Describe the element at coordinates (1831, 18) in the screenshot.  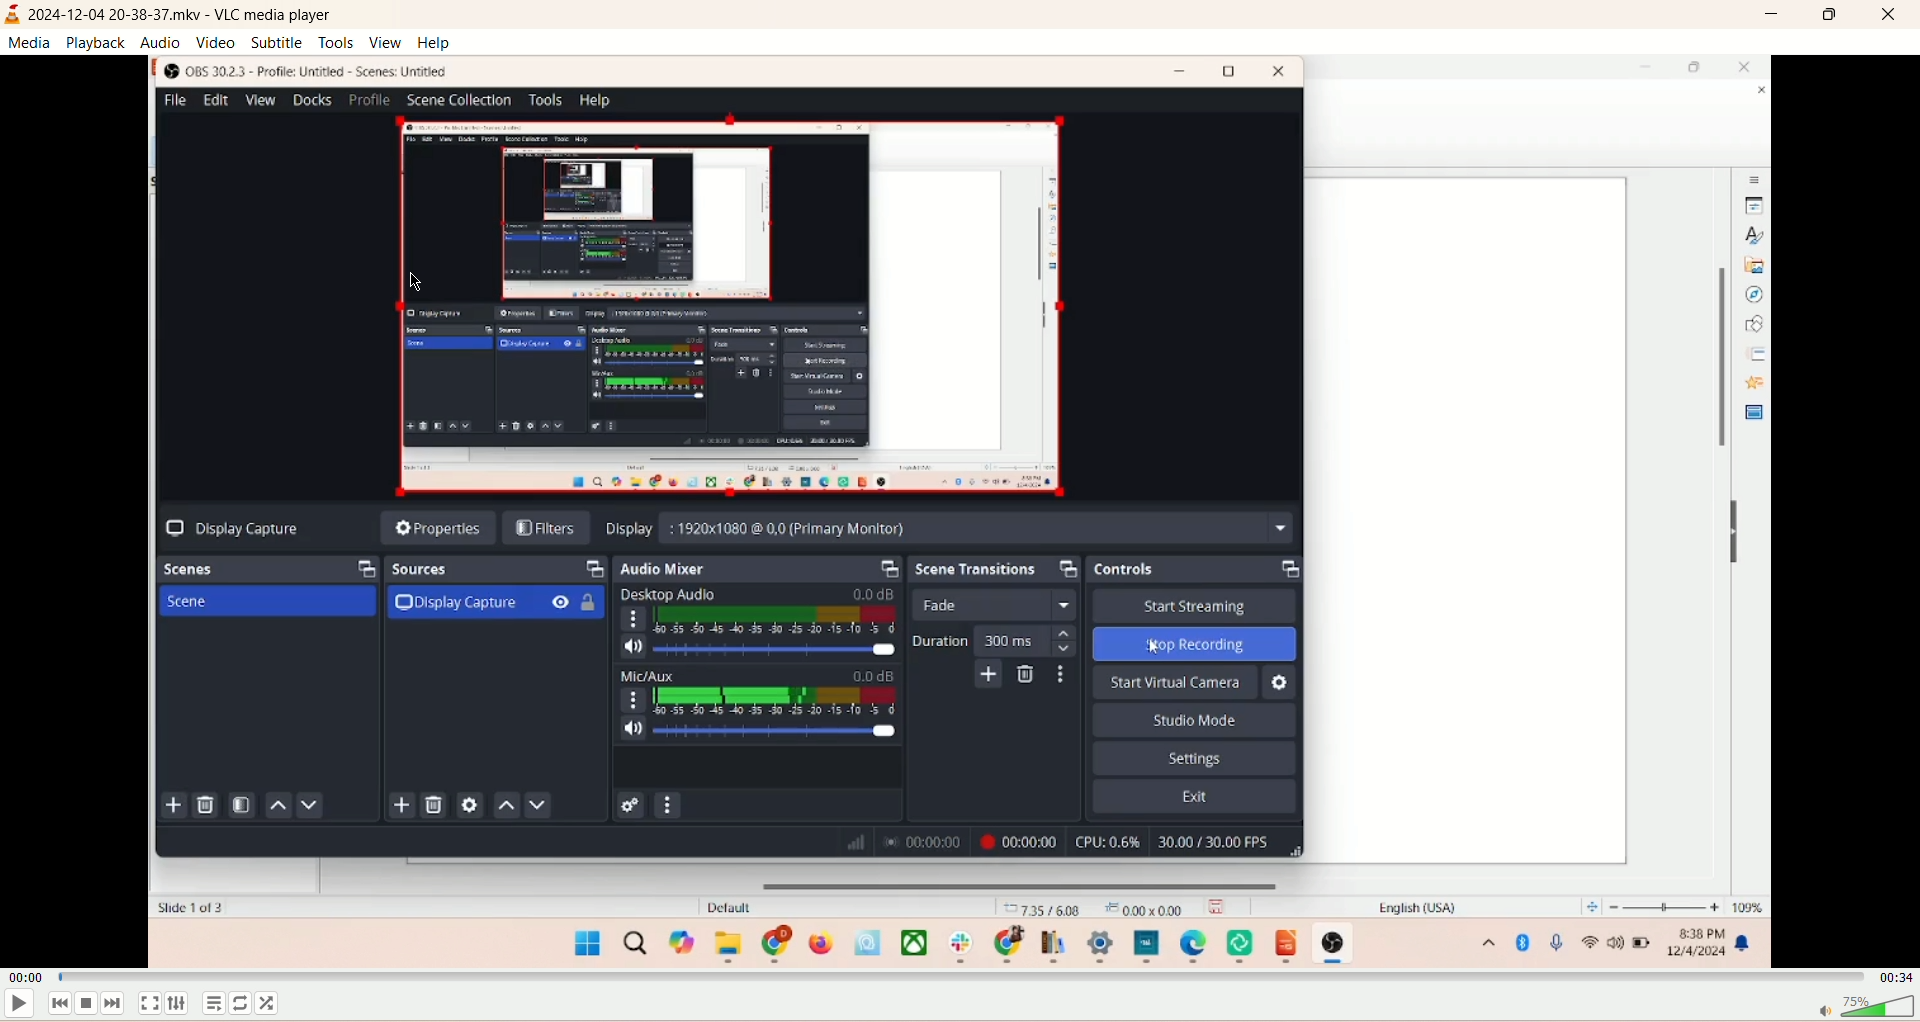
I see `maximize` at that location.